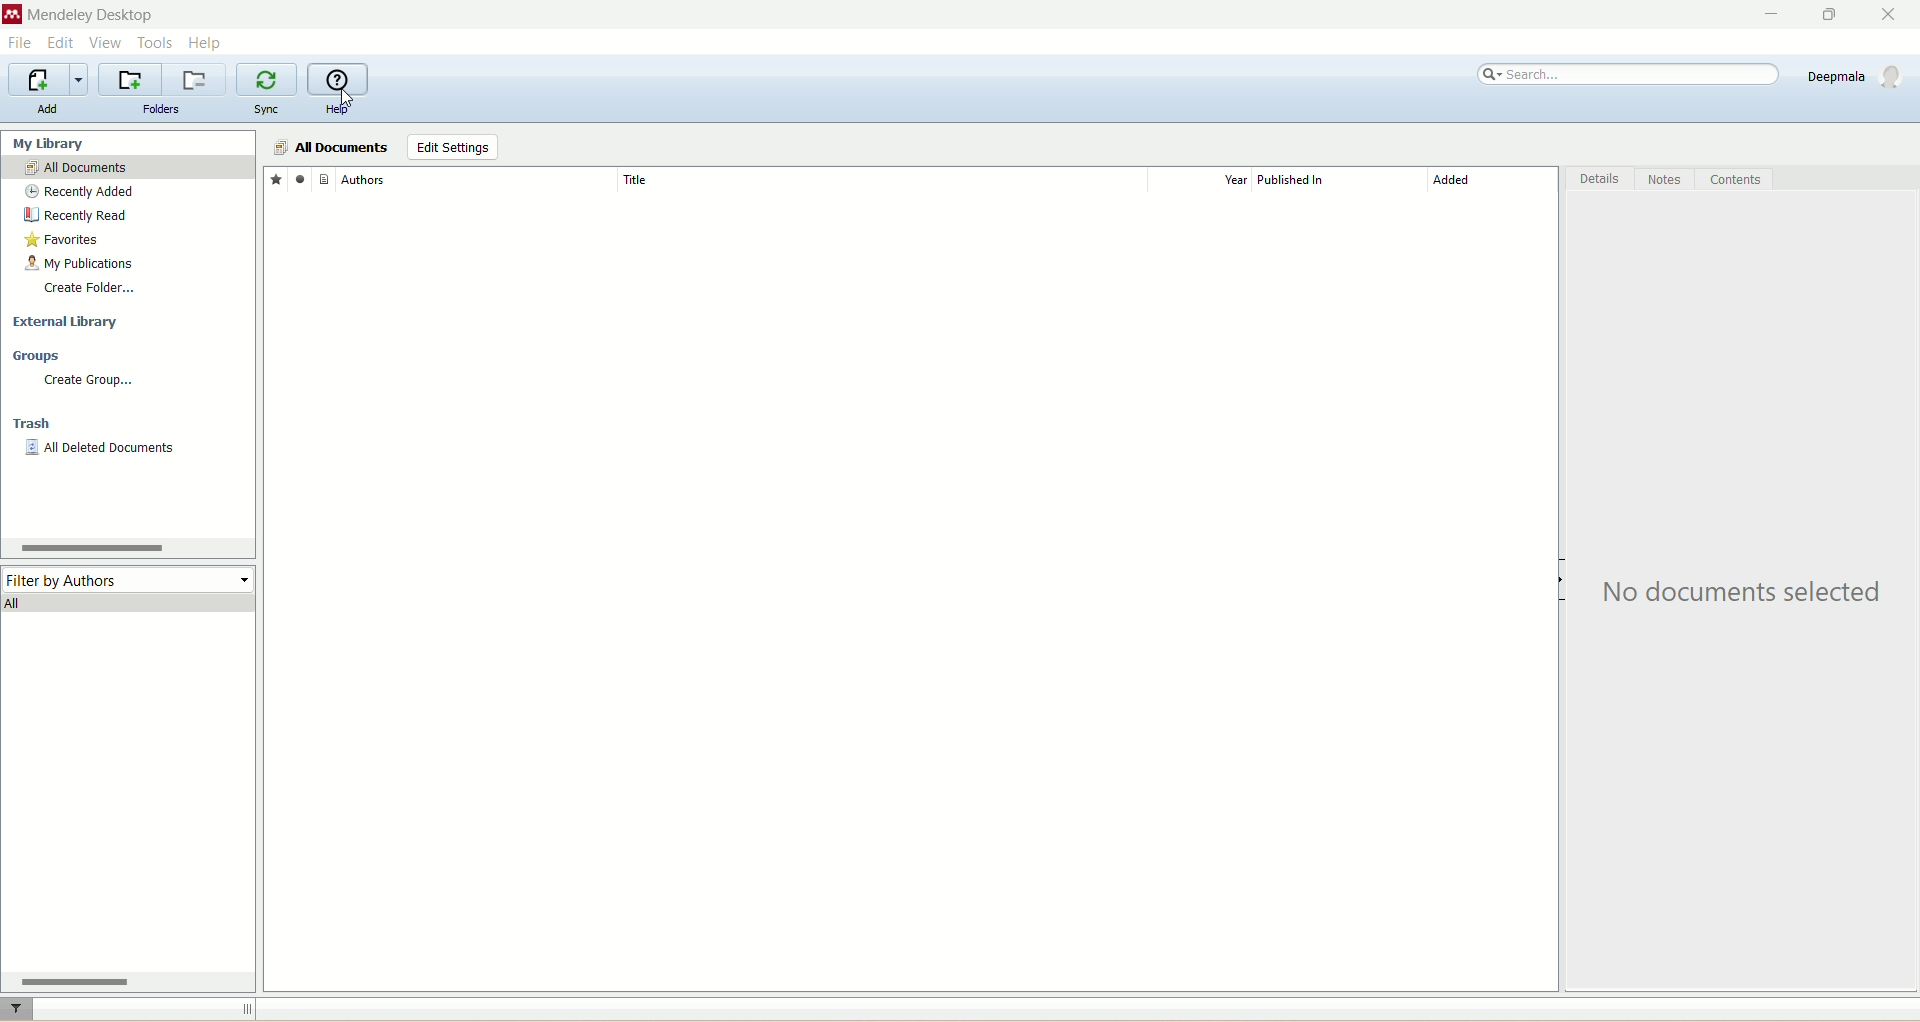 This screenshot has width=1920, height=1022. What do you see at coordinates (339, 80) in the screenshot?
I see `online help guide for mendeley` at bounding box center [339, 80].